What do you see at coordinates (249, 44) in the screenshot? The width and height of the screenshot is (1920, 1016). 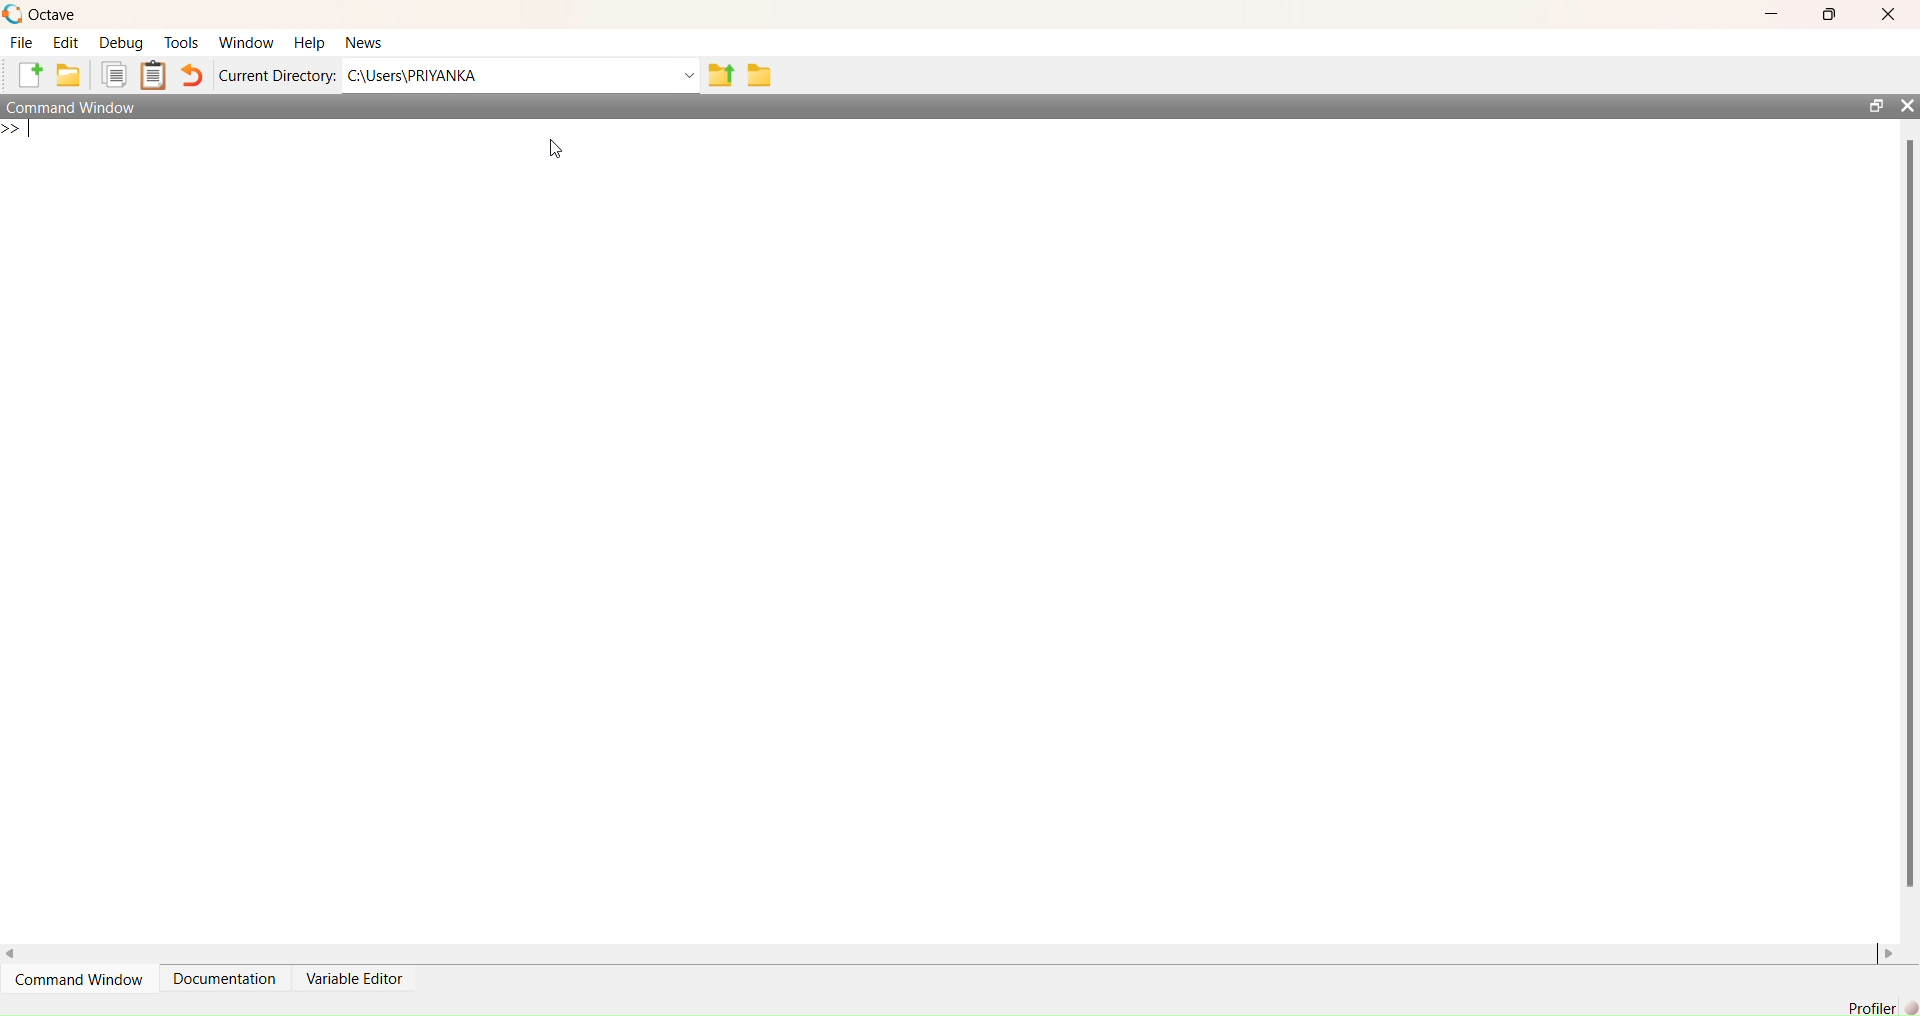 I see `window` at bounding box center [249, 44].